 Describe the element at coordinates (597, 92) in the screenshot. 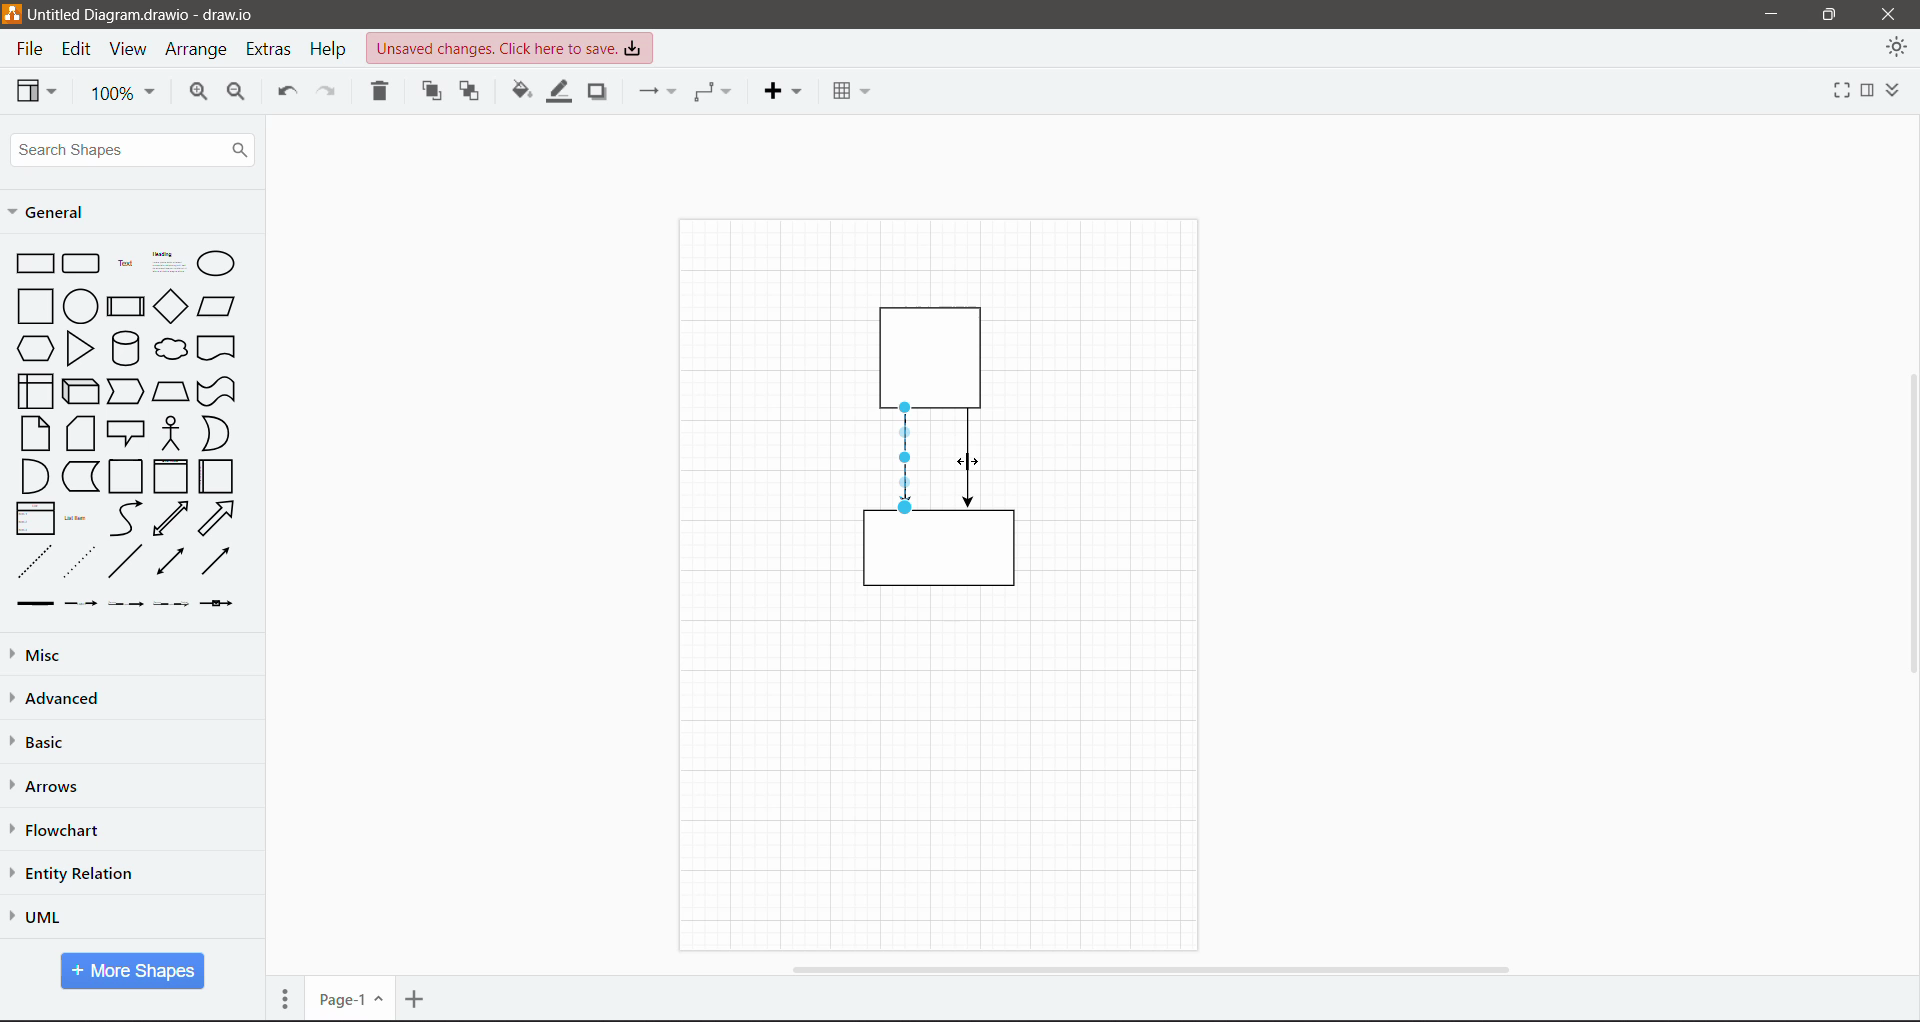

I see `Shadow` at that location.